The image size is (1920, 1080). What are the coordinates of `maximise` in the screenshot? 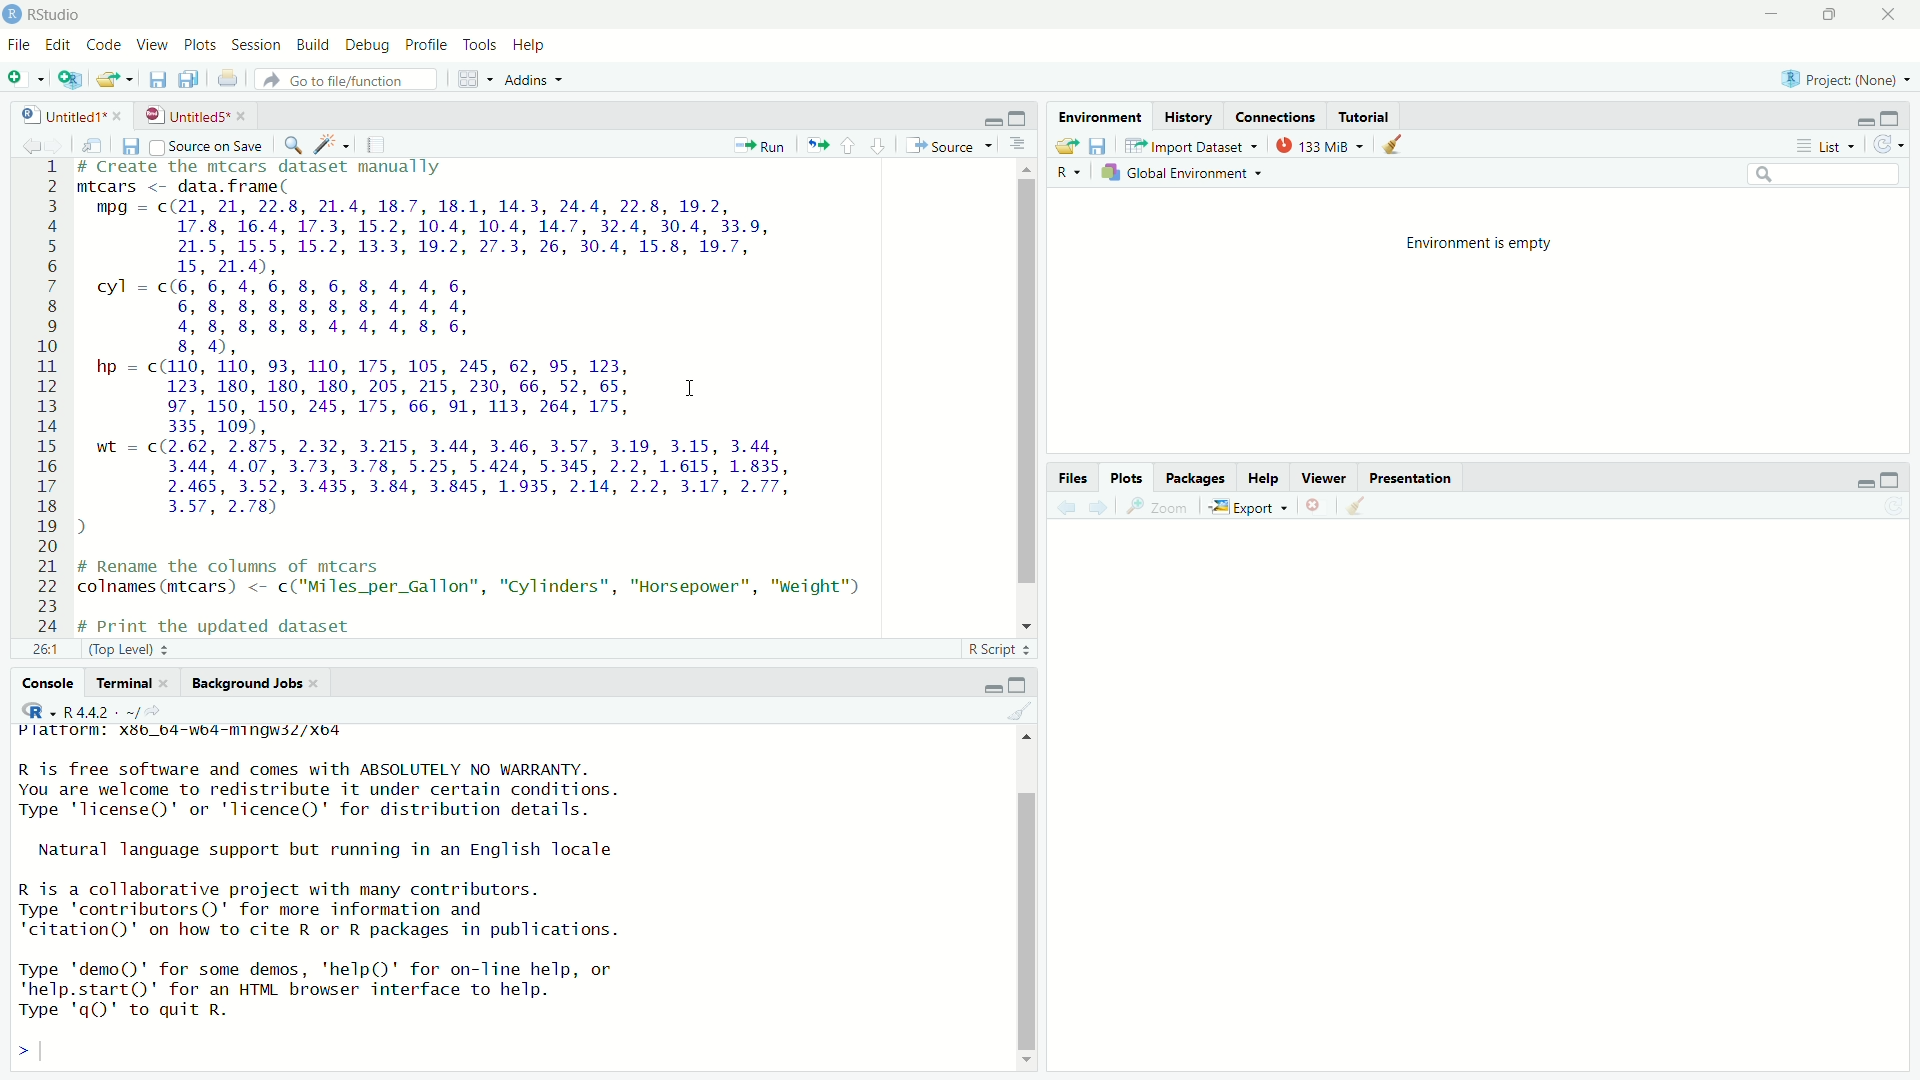 It's located at (1832, 15).